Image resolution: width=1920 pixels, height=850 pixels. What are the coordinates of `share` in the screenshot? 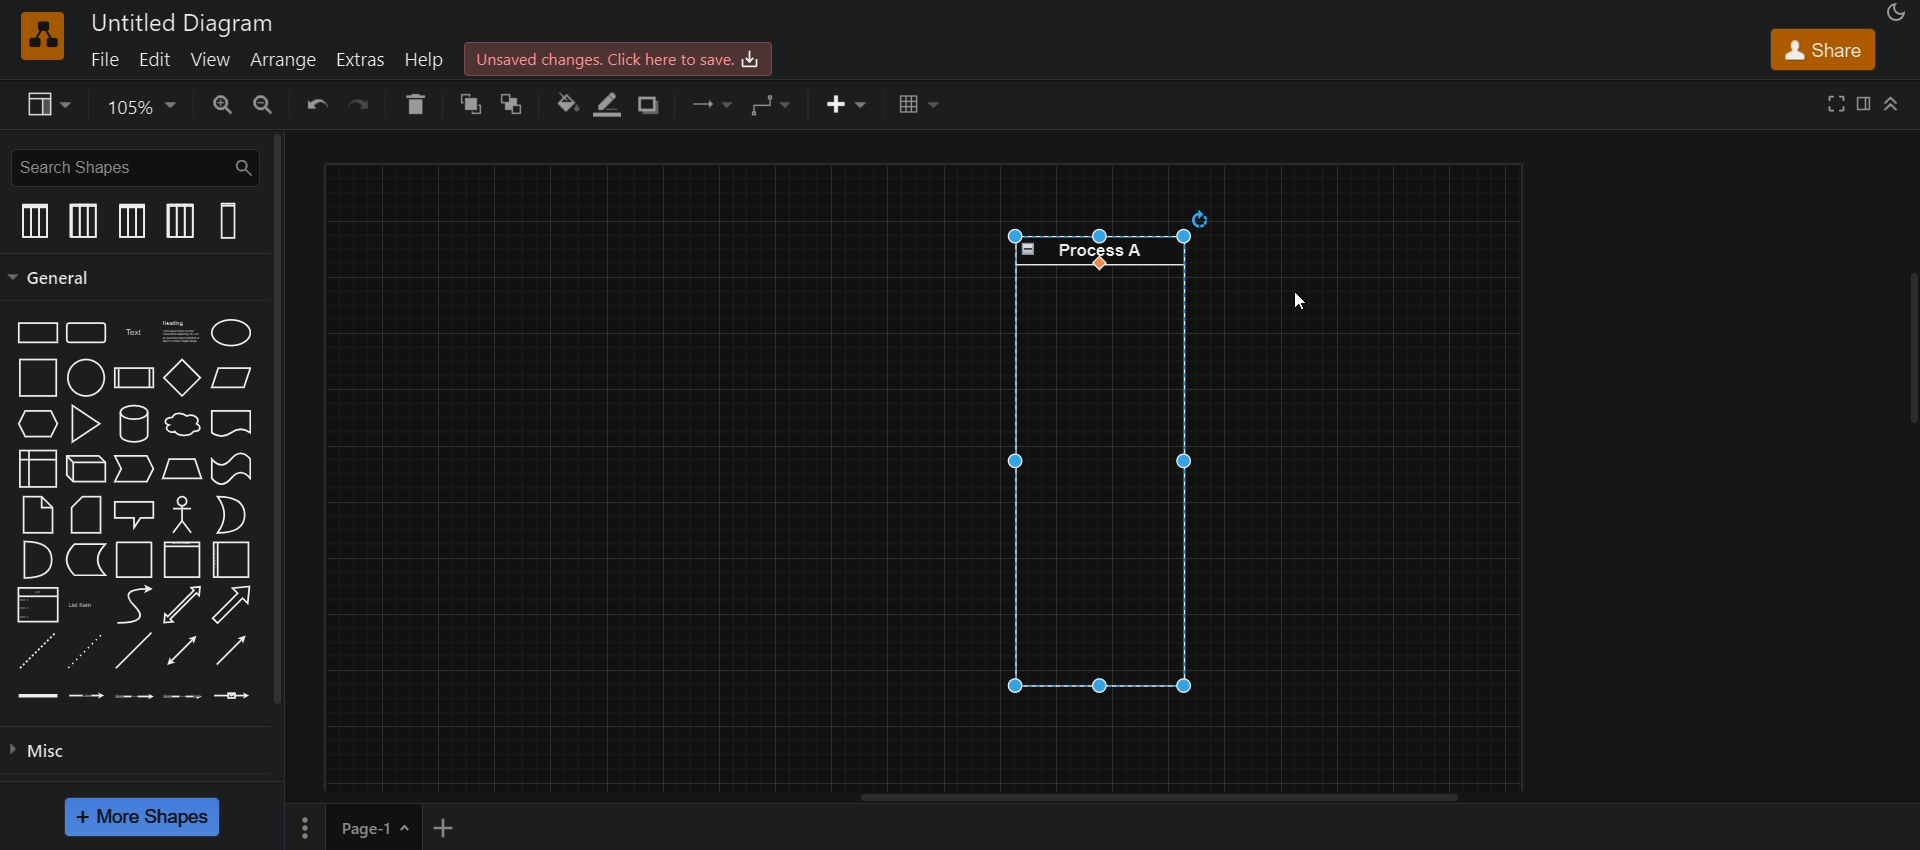 It's located at (1822, 48).